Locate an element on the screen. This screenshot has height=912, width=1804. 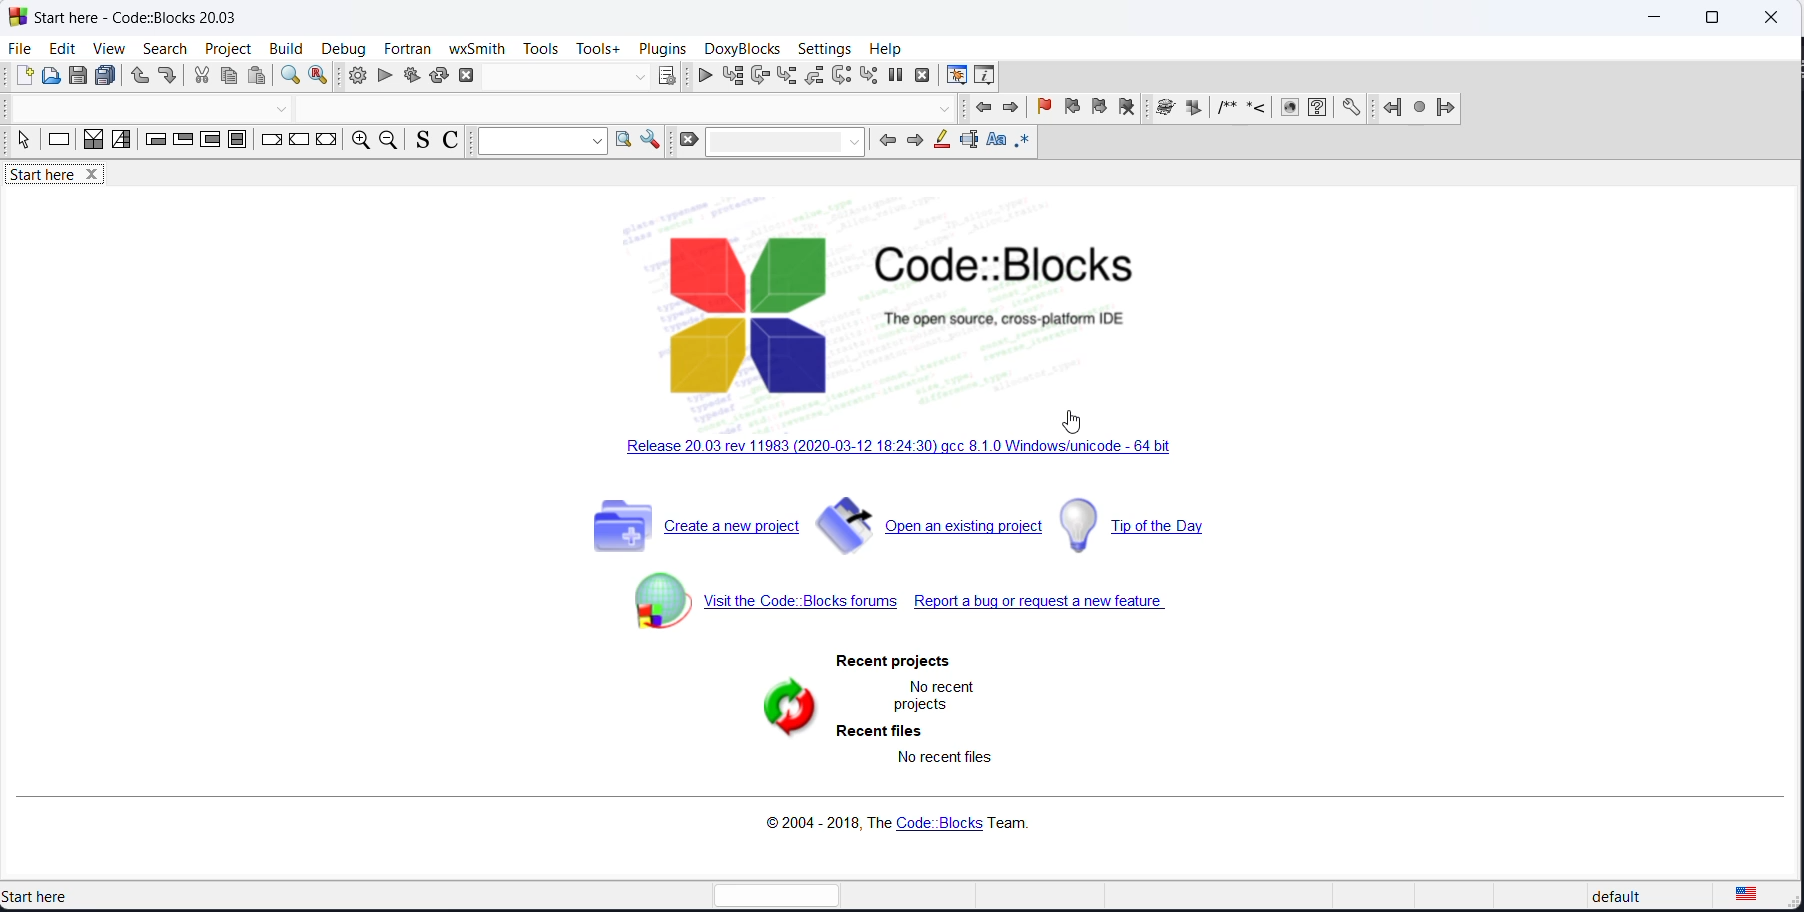
next  is located at coordinates (1015, 109).